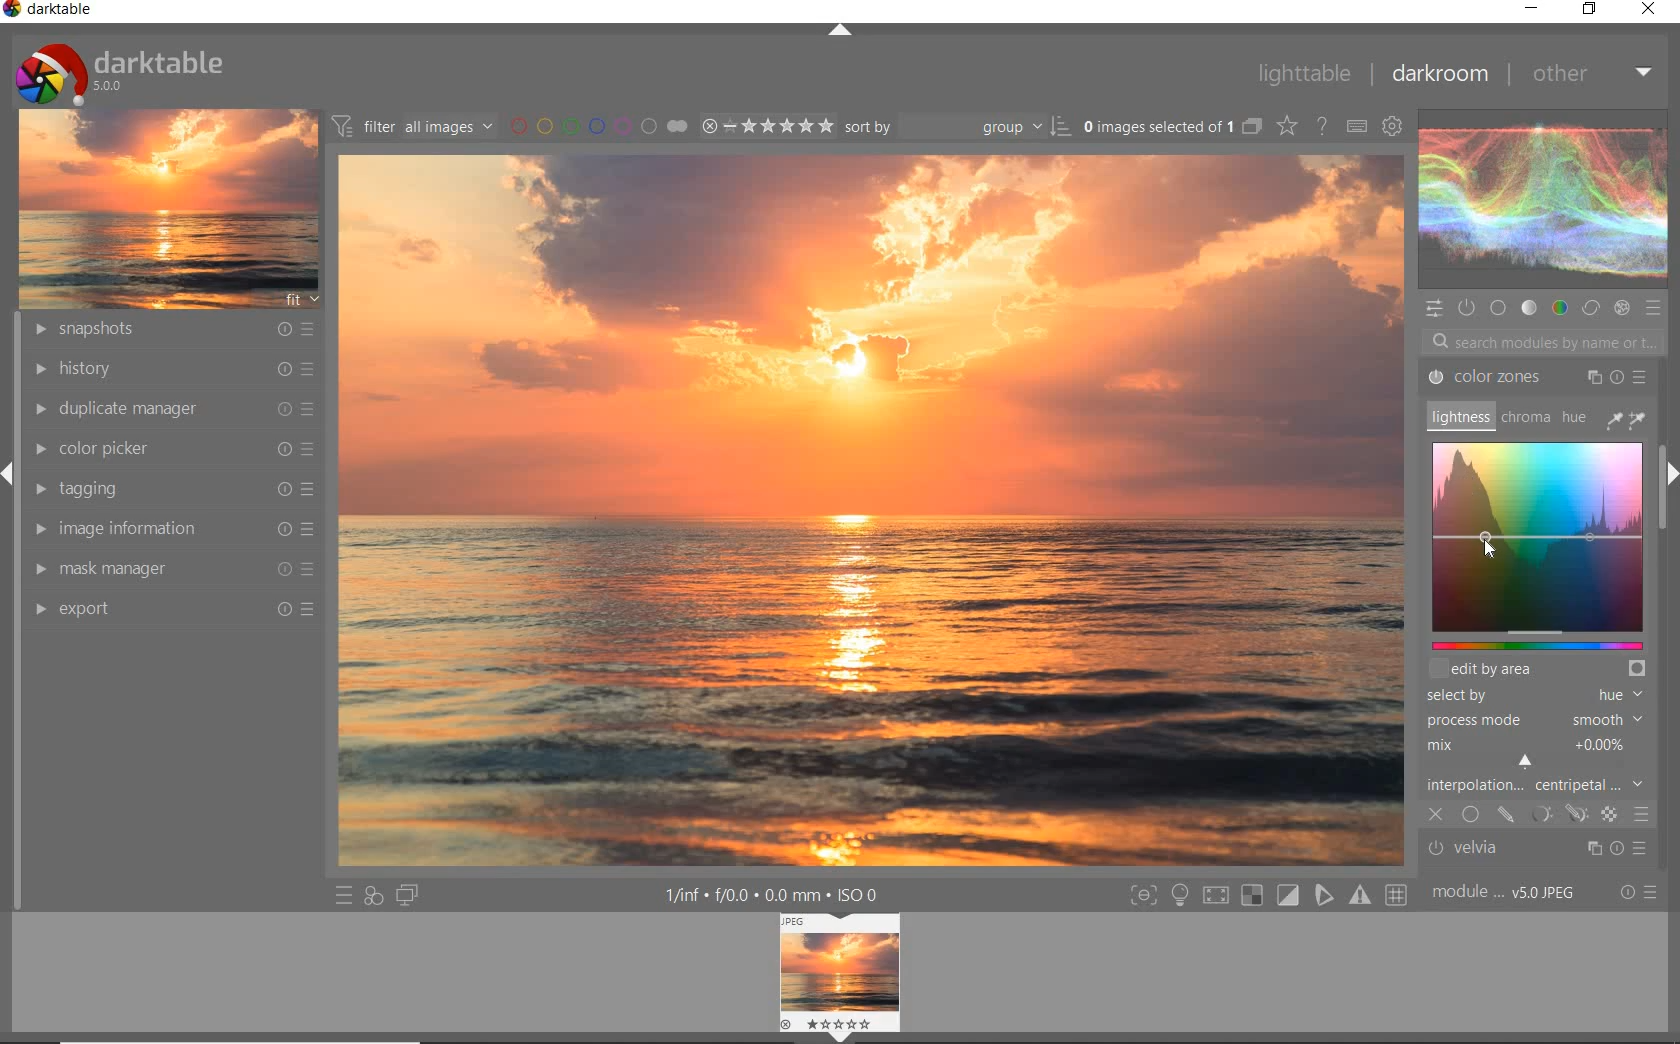  Describe the element at coordinates (1668, 476) in the screenshot. I see `EXPAND/COLLAPSE` at that location.